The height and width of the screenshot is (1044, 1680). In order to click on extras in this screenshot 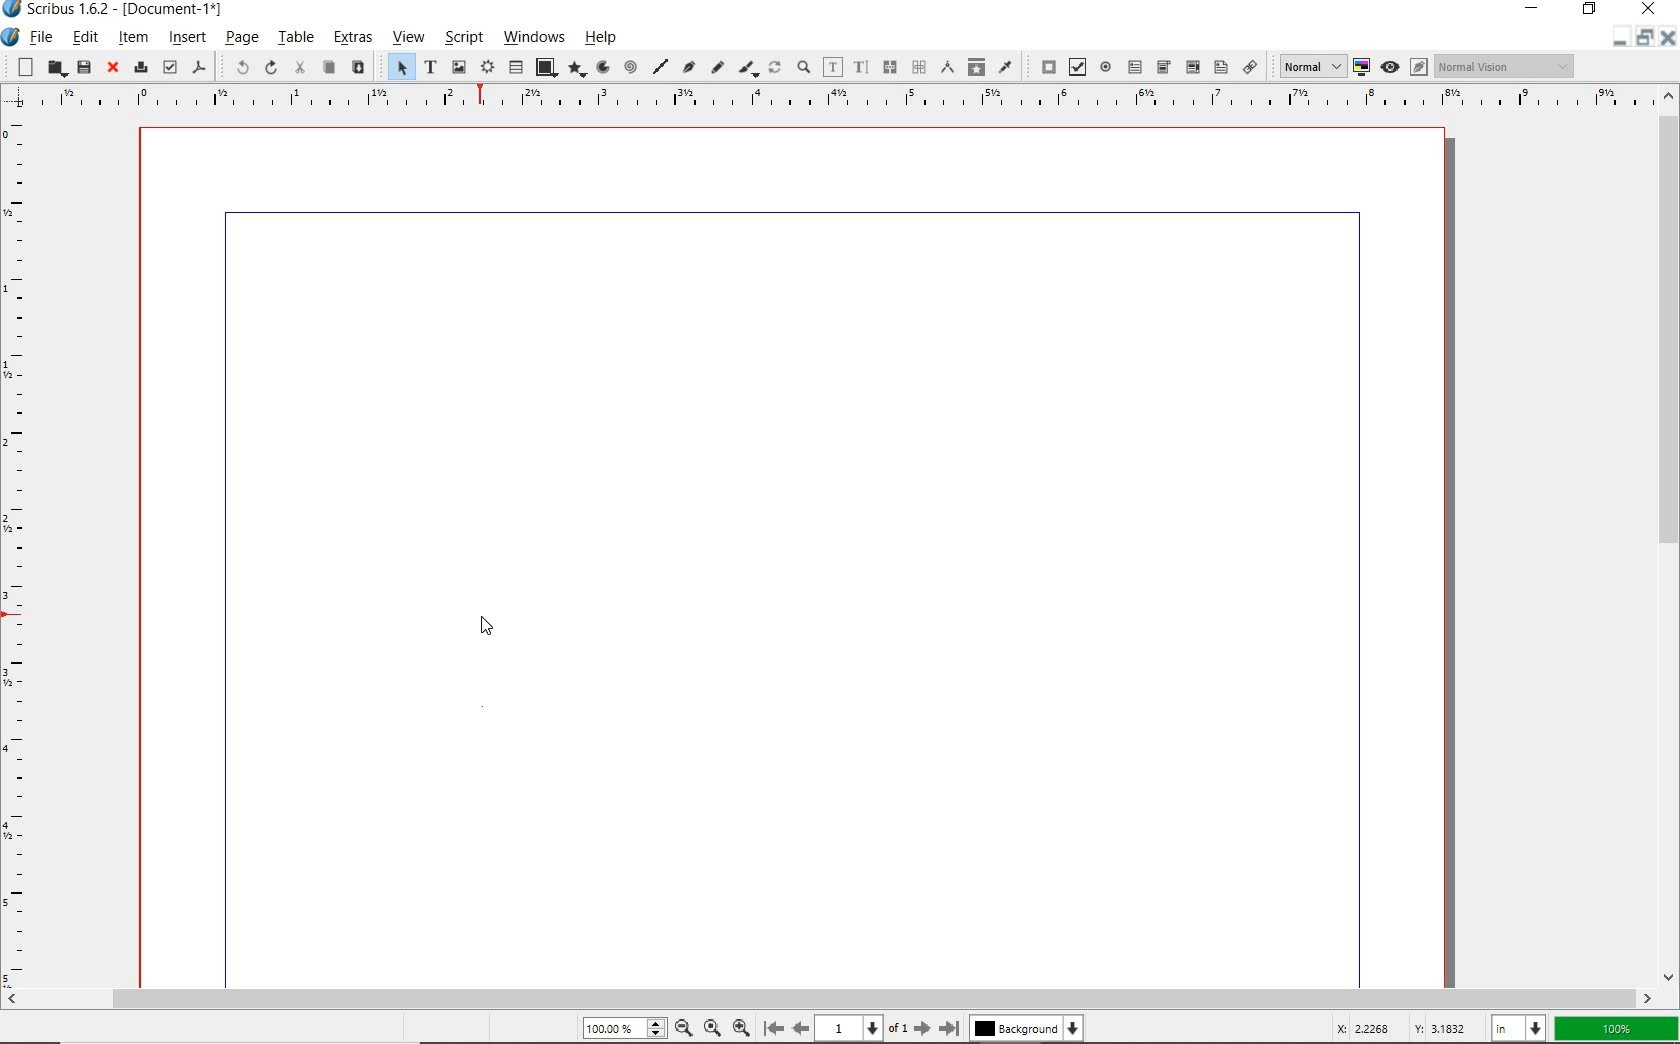, I will do `click(352, 40)`.